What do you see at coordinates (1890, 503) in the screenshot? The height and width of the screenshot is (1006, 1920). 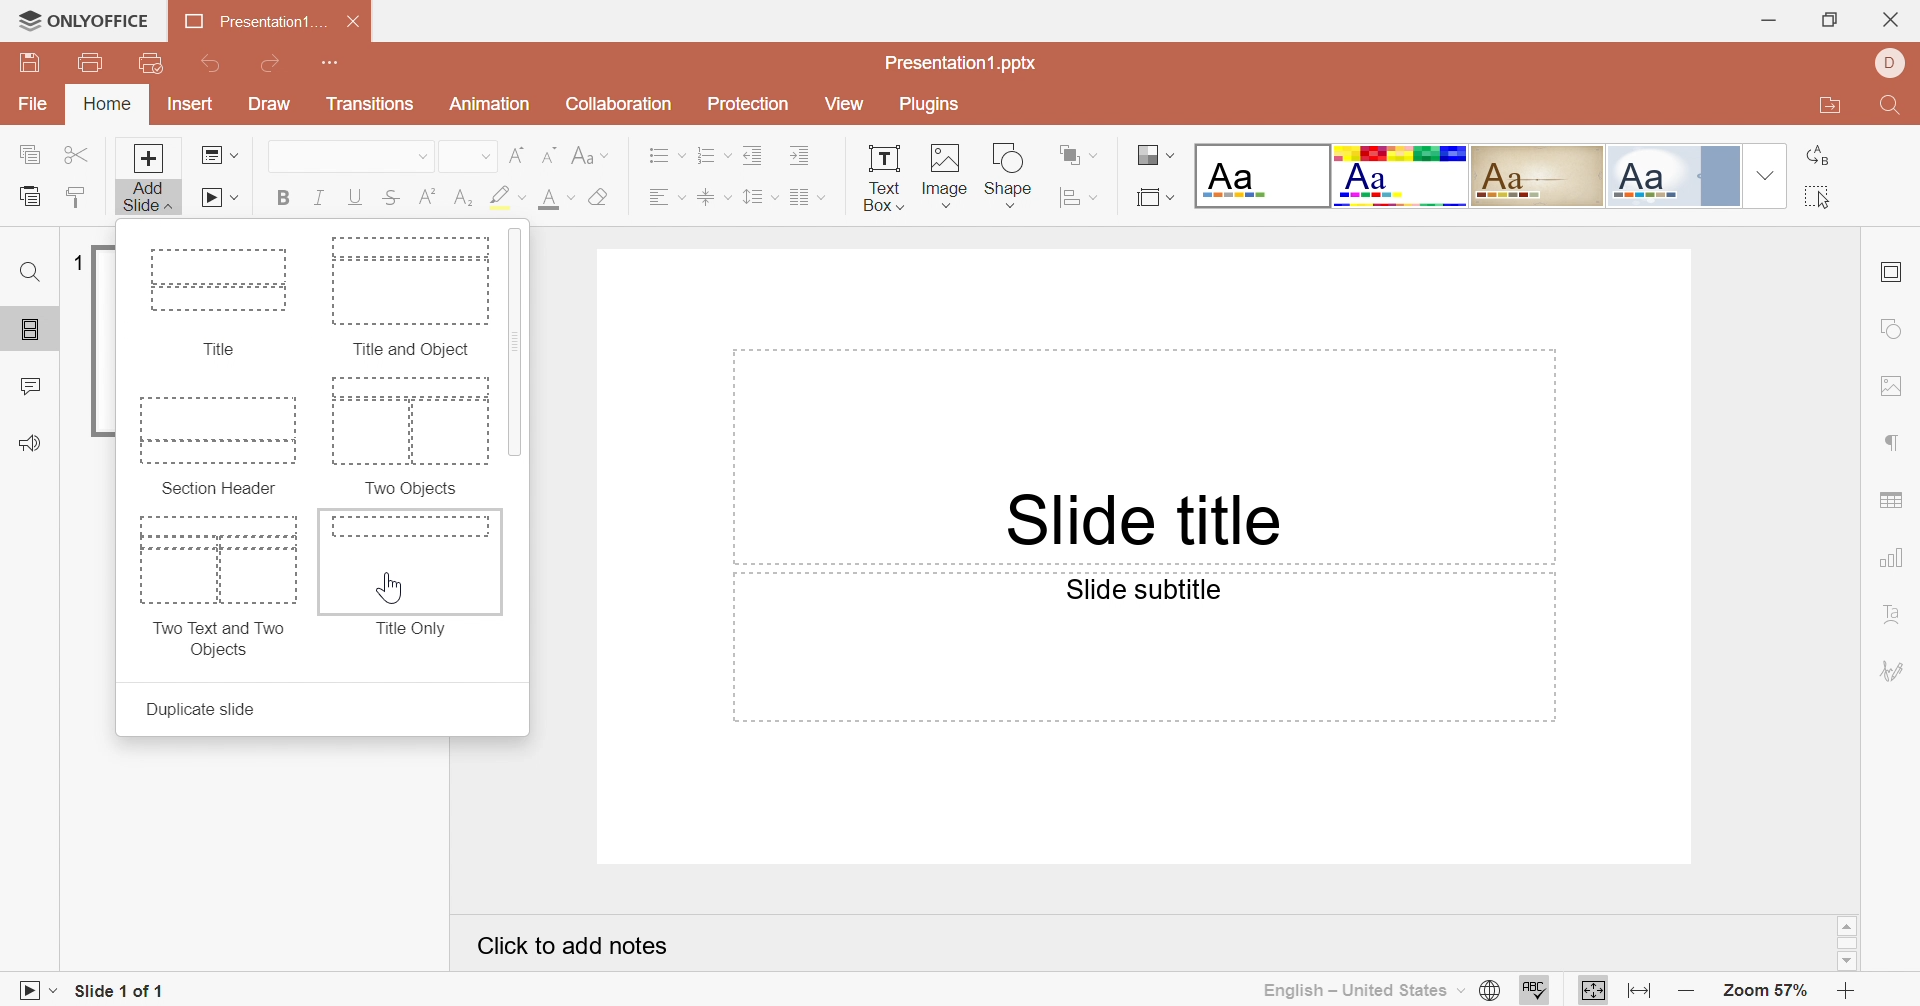 I see `Table settings` at bounding box center [1890, 503].